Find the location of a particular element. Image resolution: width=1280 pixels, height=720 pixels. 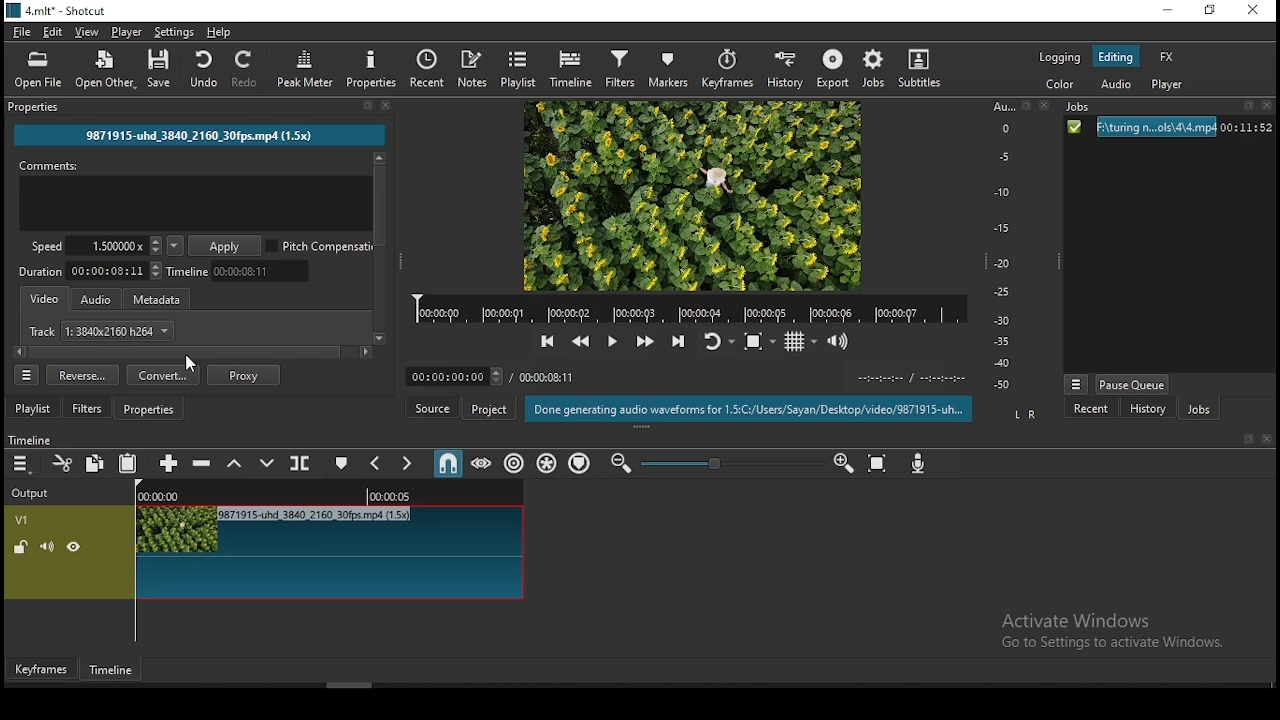

File name is located at coordinates (196, 133).